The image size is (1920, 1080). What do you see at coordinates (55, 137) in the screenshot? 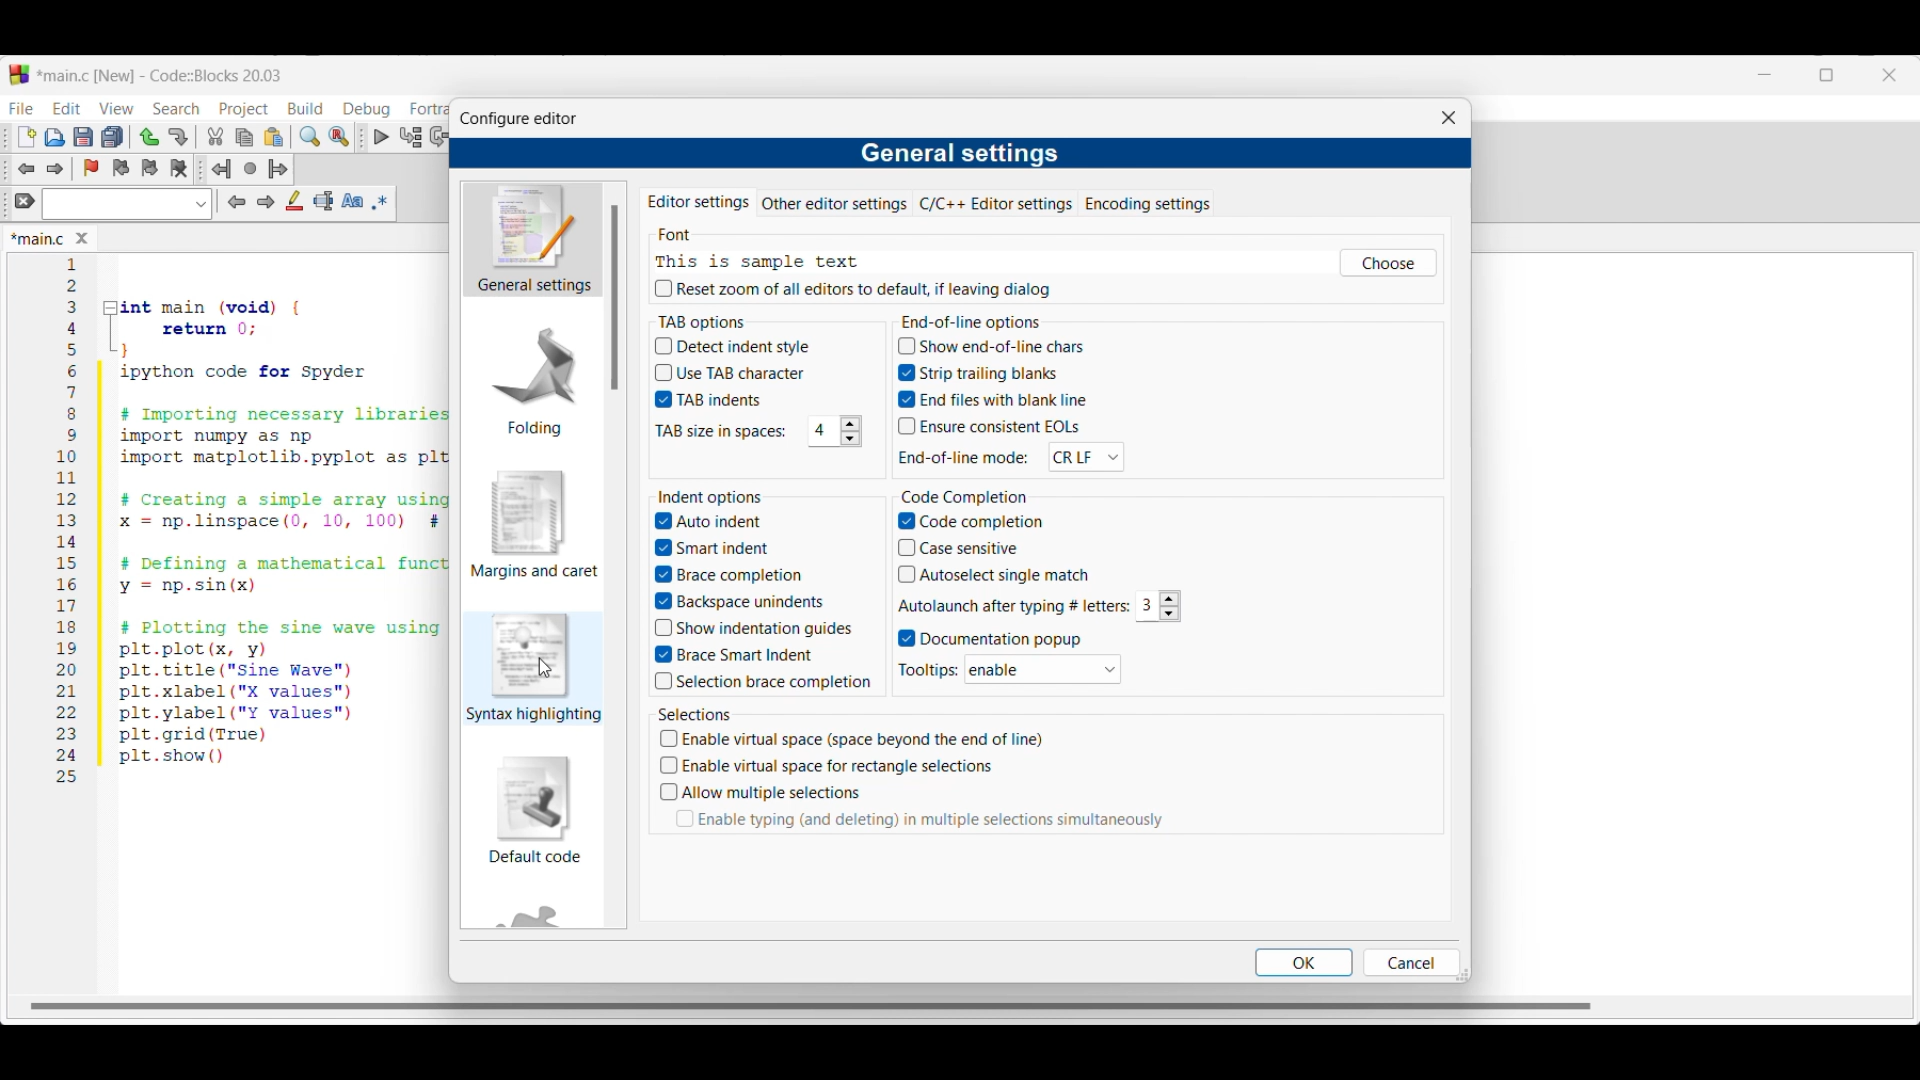
I see `Open` at bounding box center [55, 137].